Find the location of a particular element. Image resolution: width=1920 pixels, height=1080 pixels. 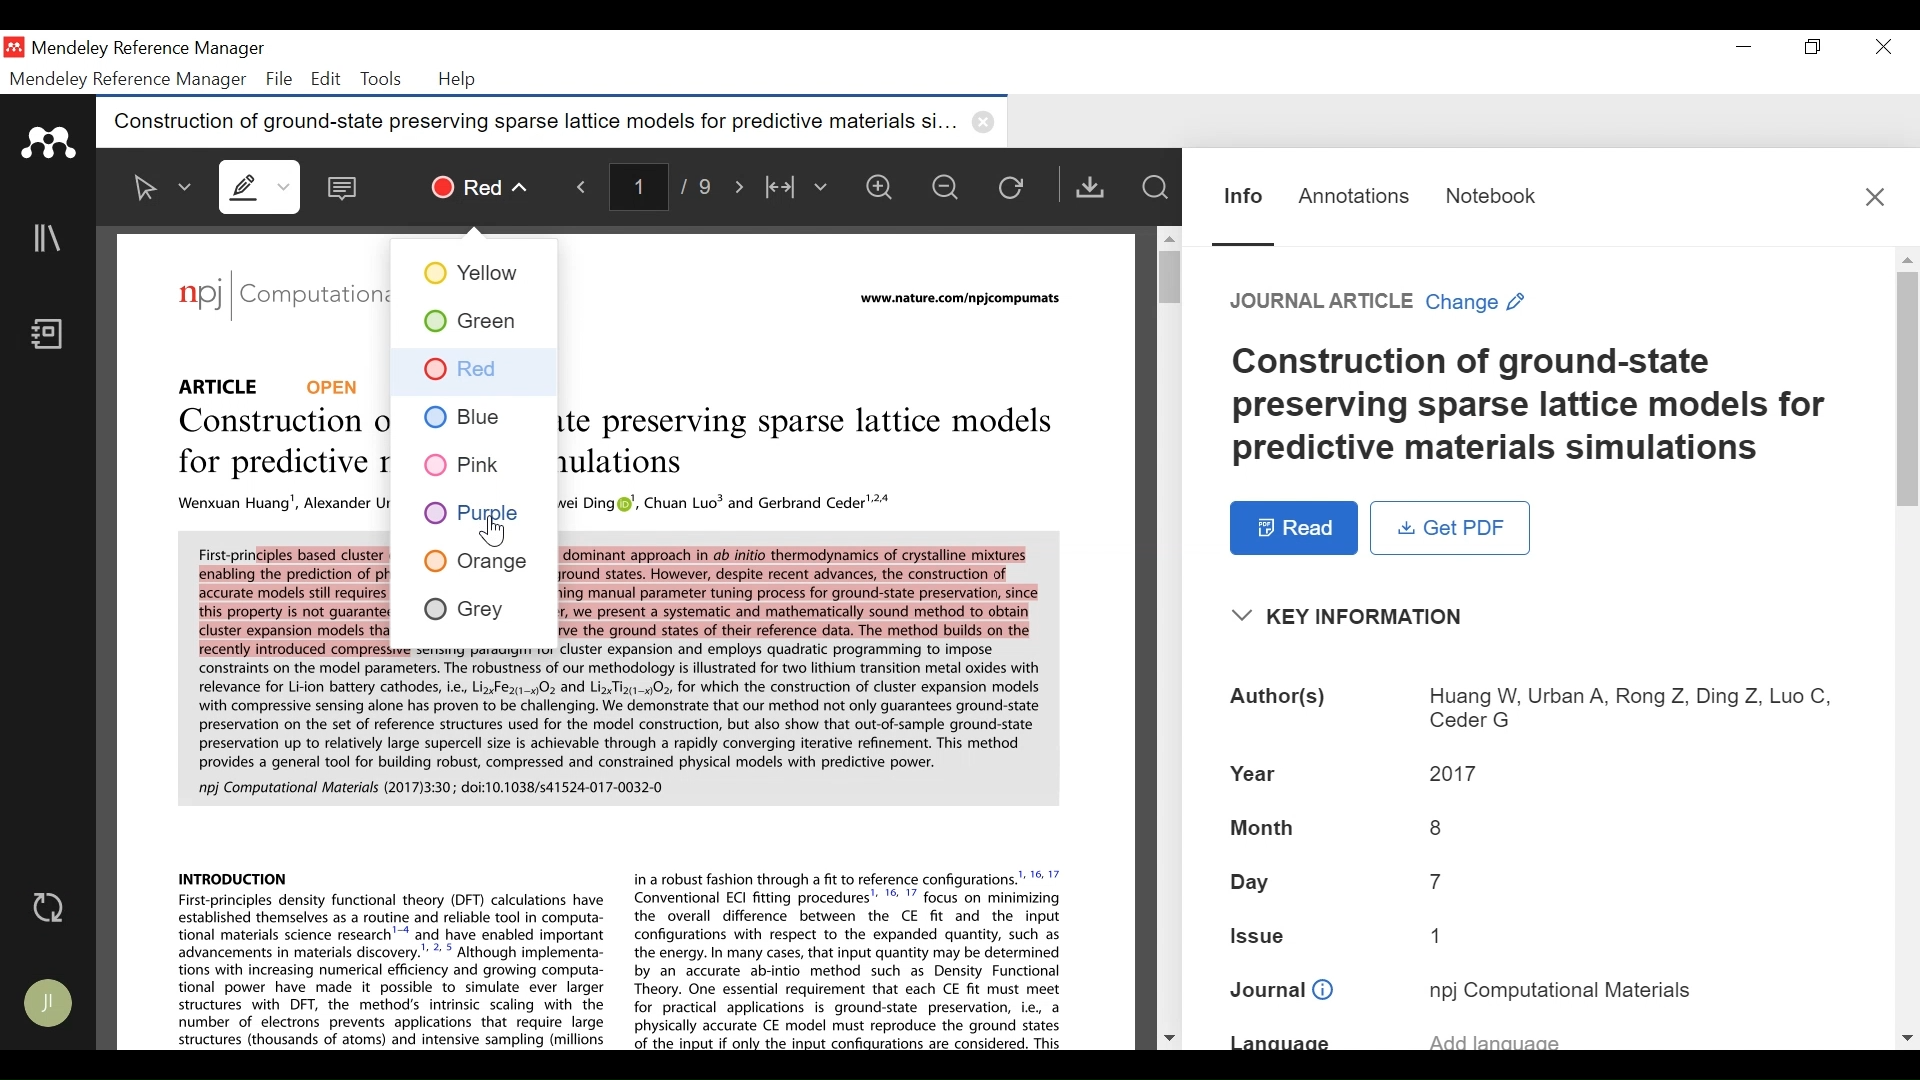

Purple is located at coordinates (472, 508).